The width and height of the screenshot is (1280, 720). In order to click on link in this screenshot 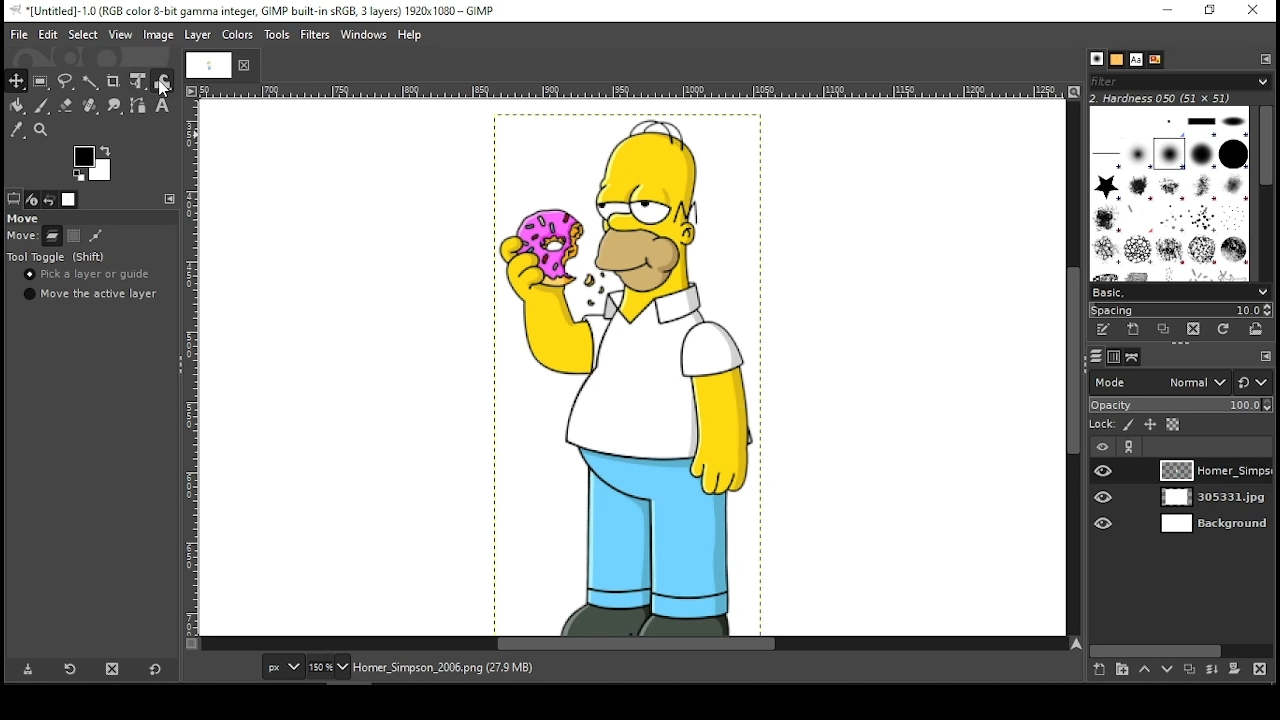, I will do `click(1129, 447)`.